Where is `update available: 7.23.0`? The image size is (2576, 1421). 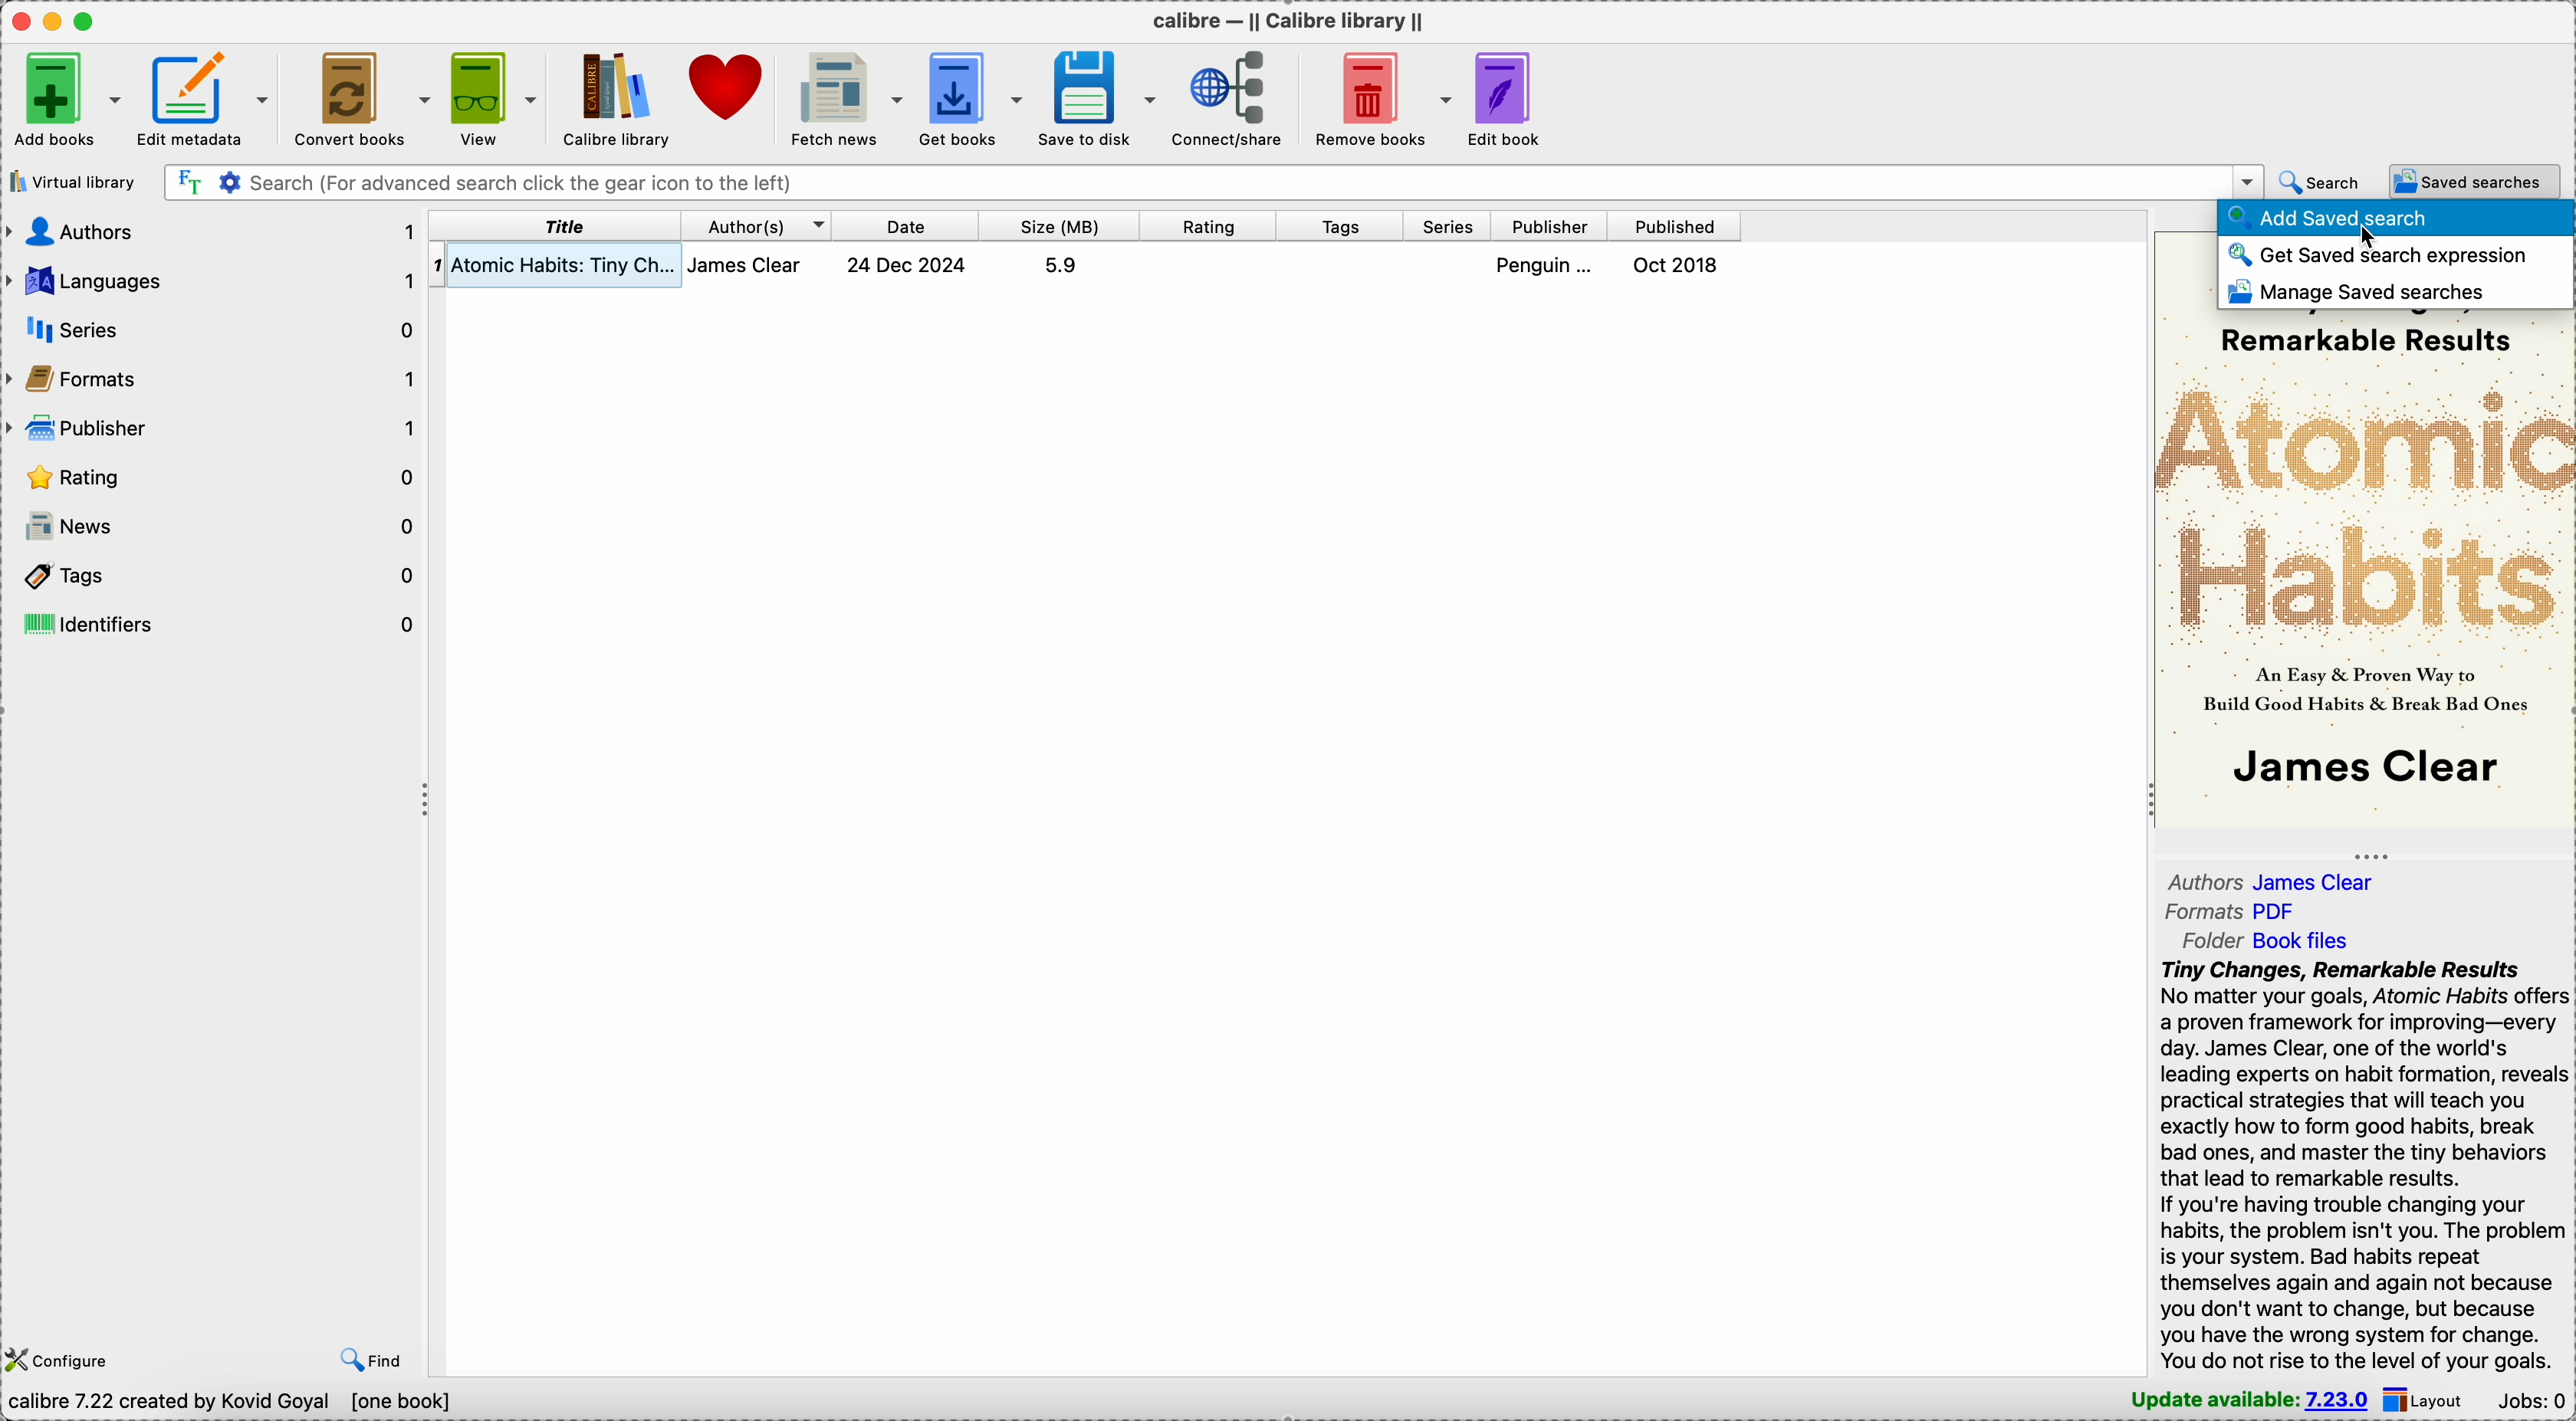 update available: 7.23.0 is located at coordinates (2241, 1399).